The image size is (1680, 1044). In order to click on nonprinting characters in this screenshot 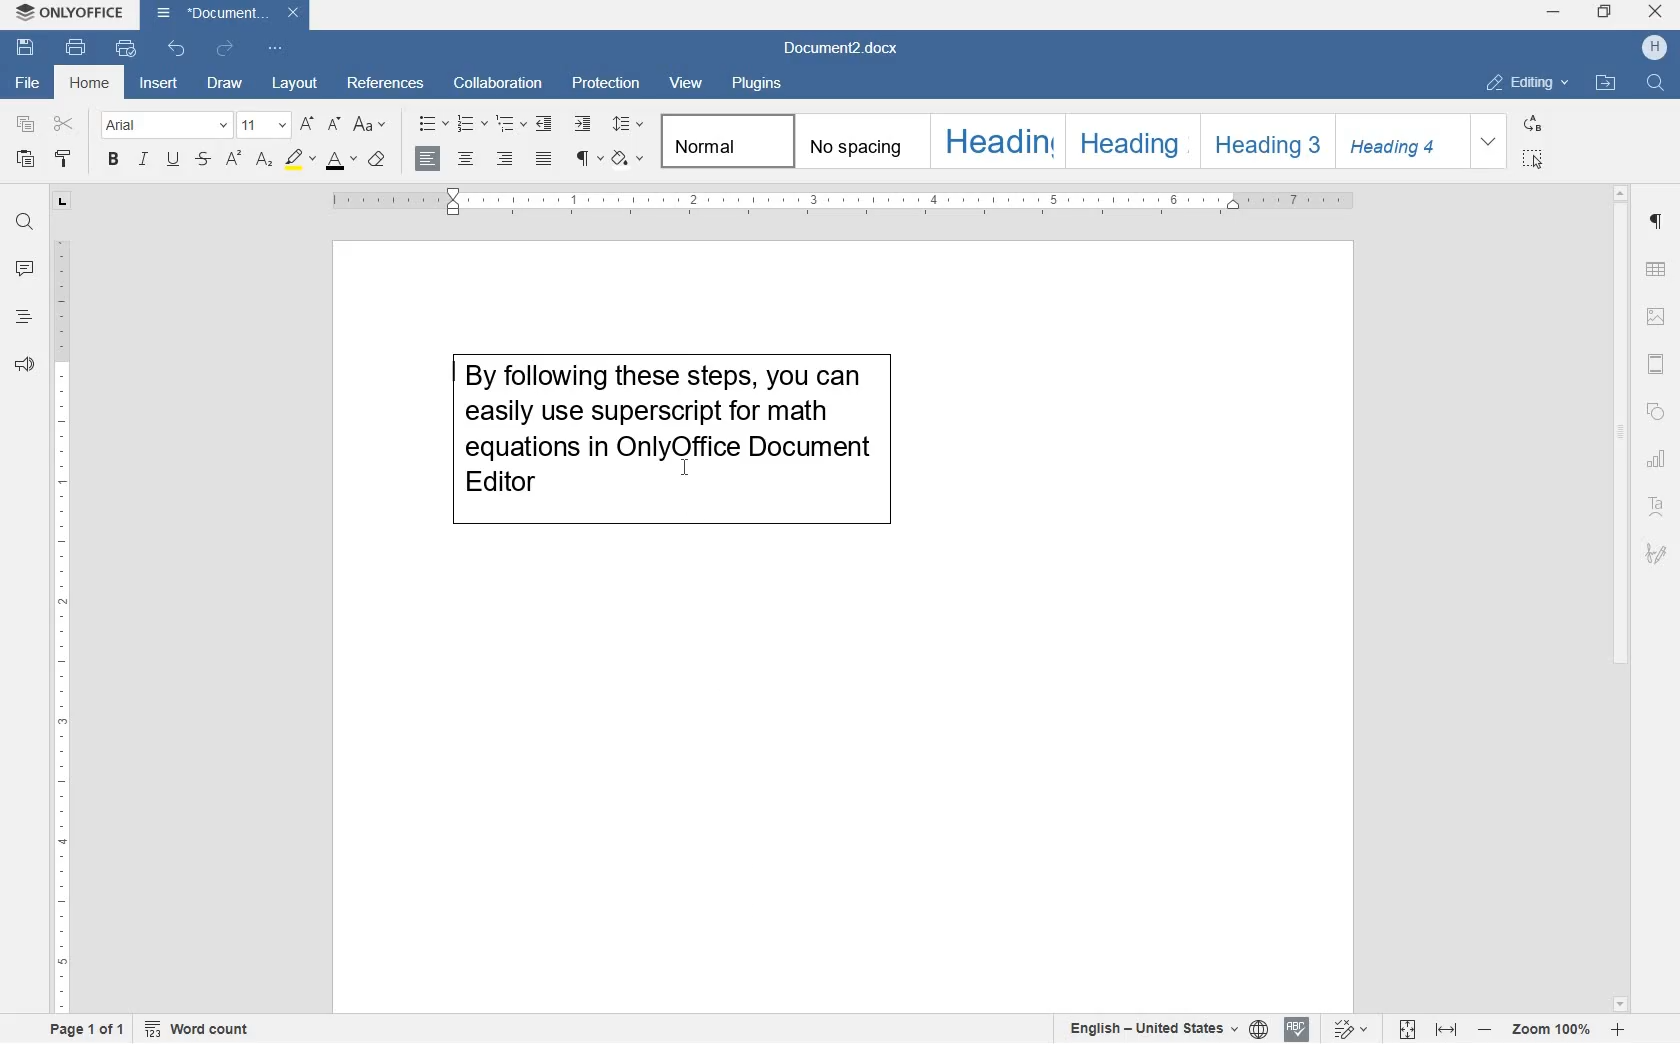, I will do `click(588, 157)`.